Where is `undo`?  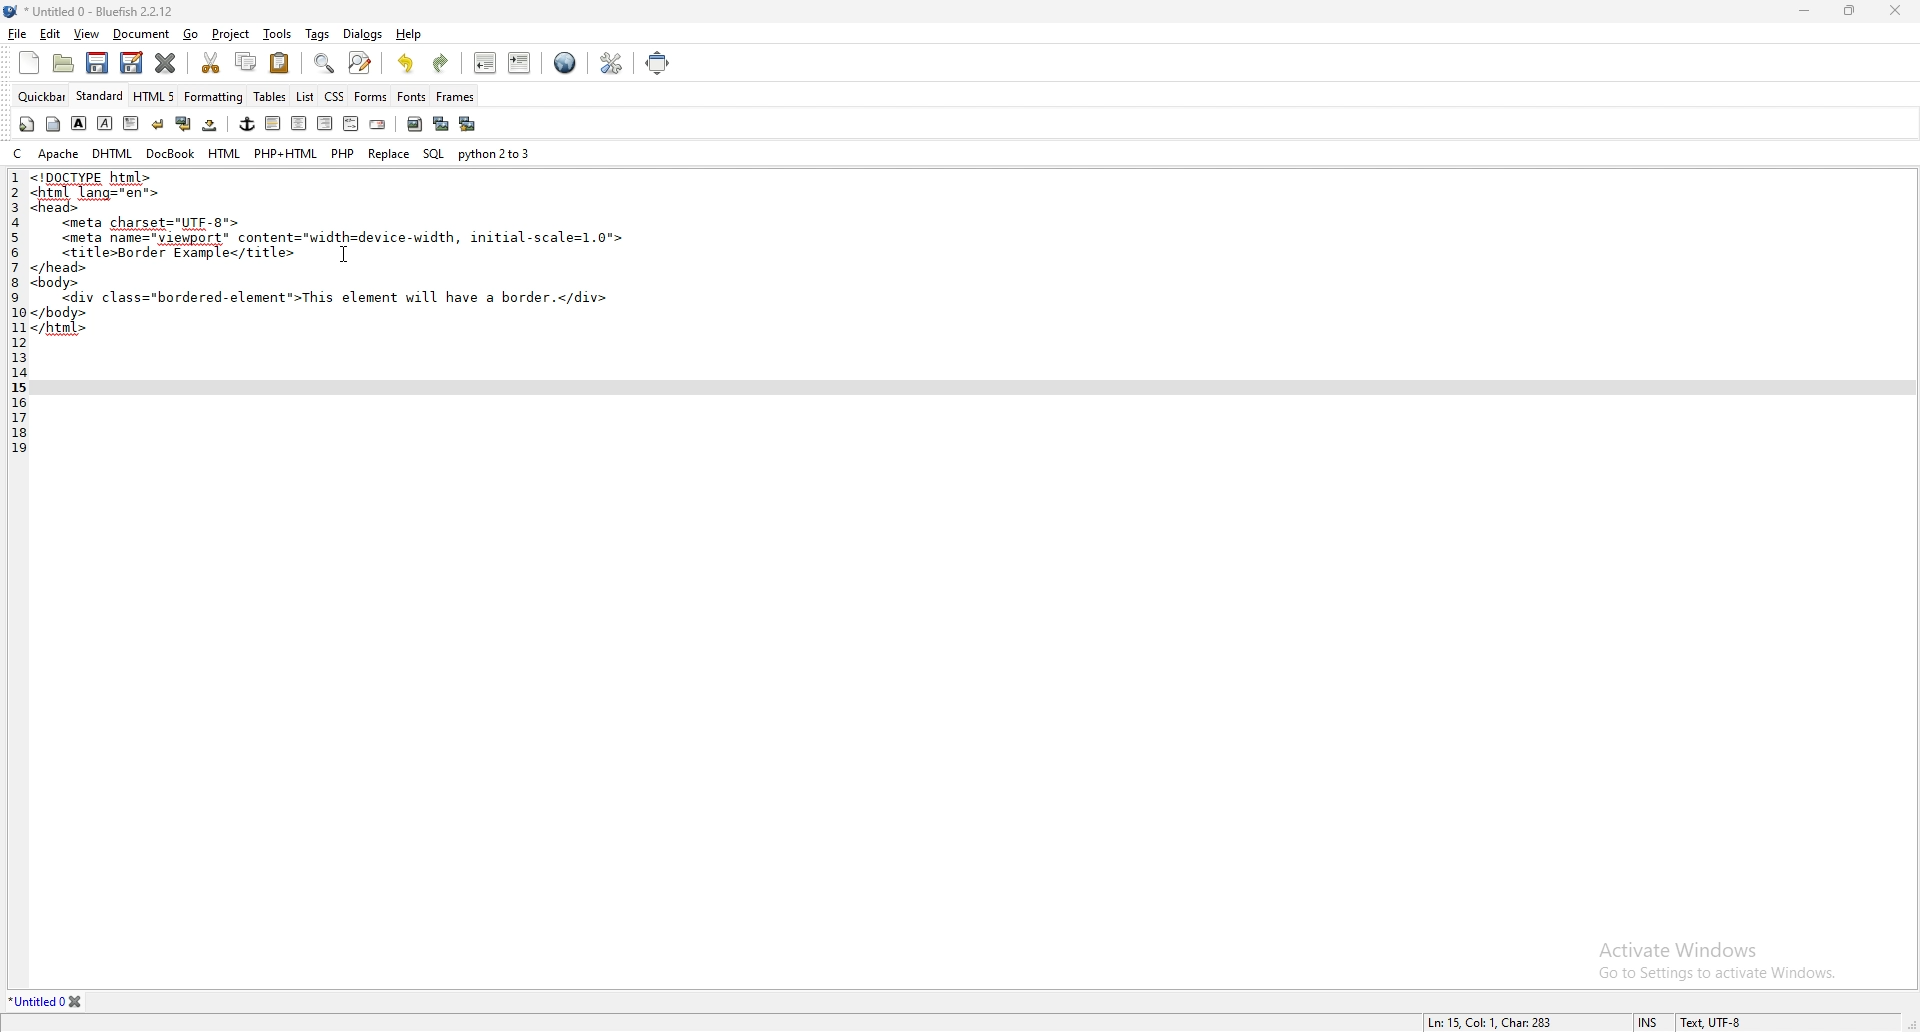 undo is located at coordinates (406, 63).